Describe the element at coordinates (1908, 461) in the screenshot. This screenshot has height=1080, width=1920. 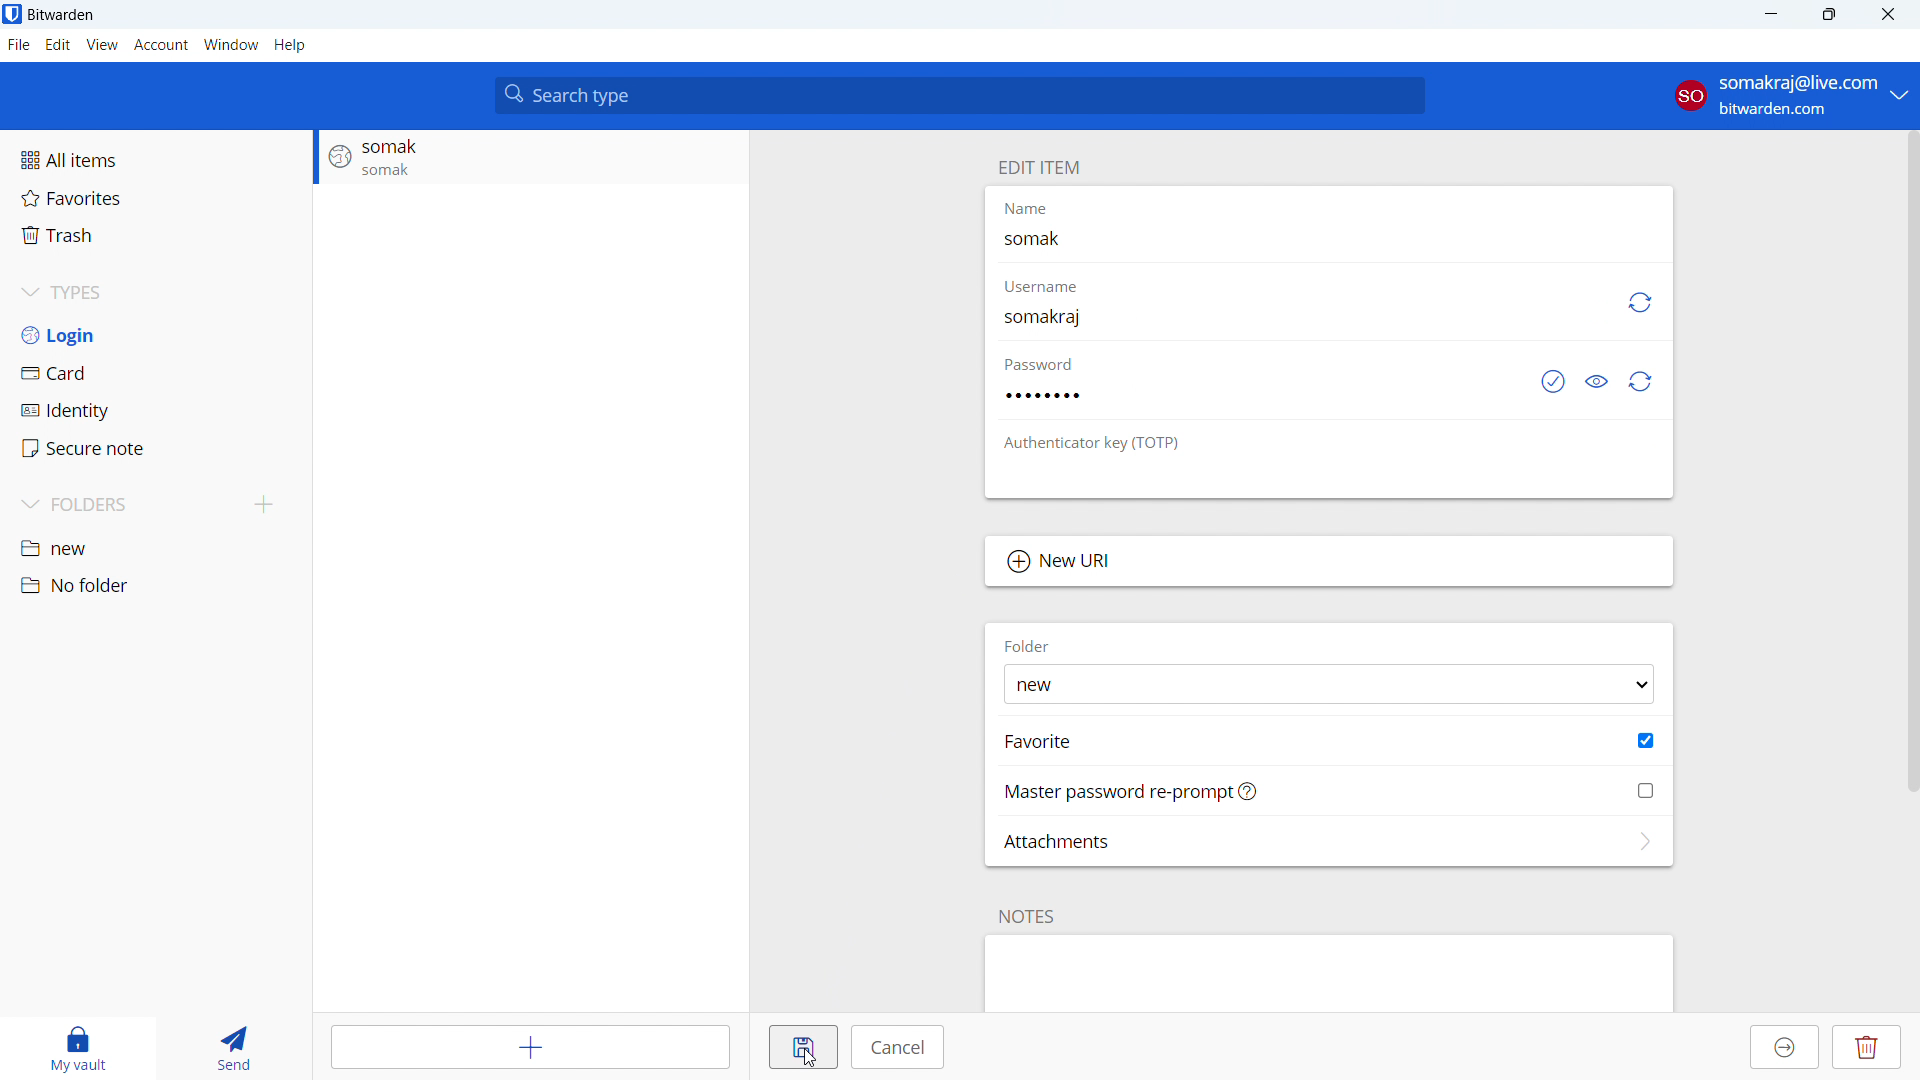
I see `SCROLLBAR` at that location.